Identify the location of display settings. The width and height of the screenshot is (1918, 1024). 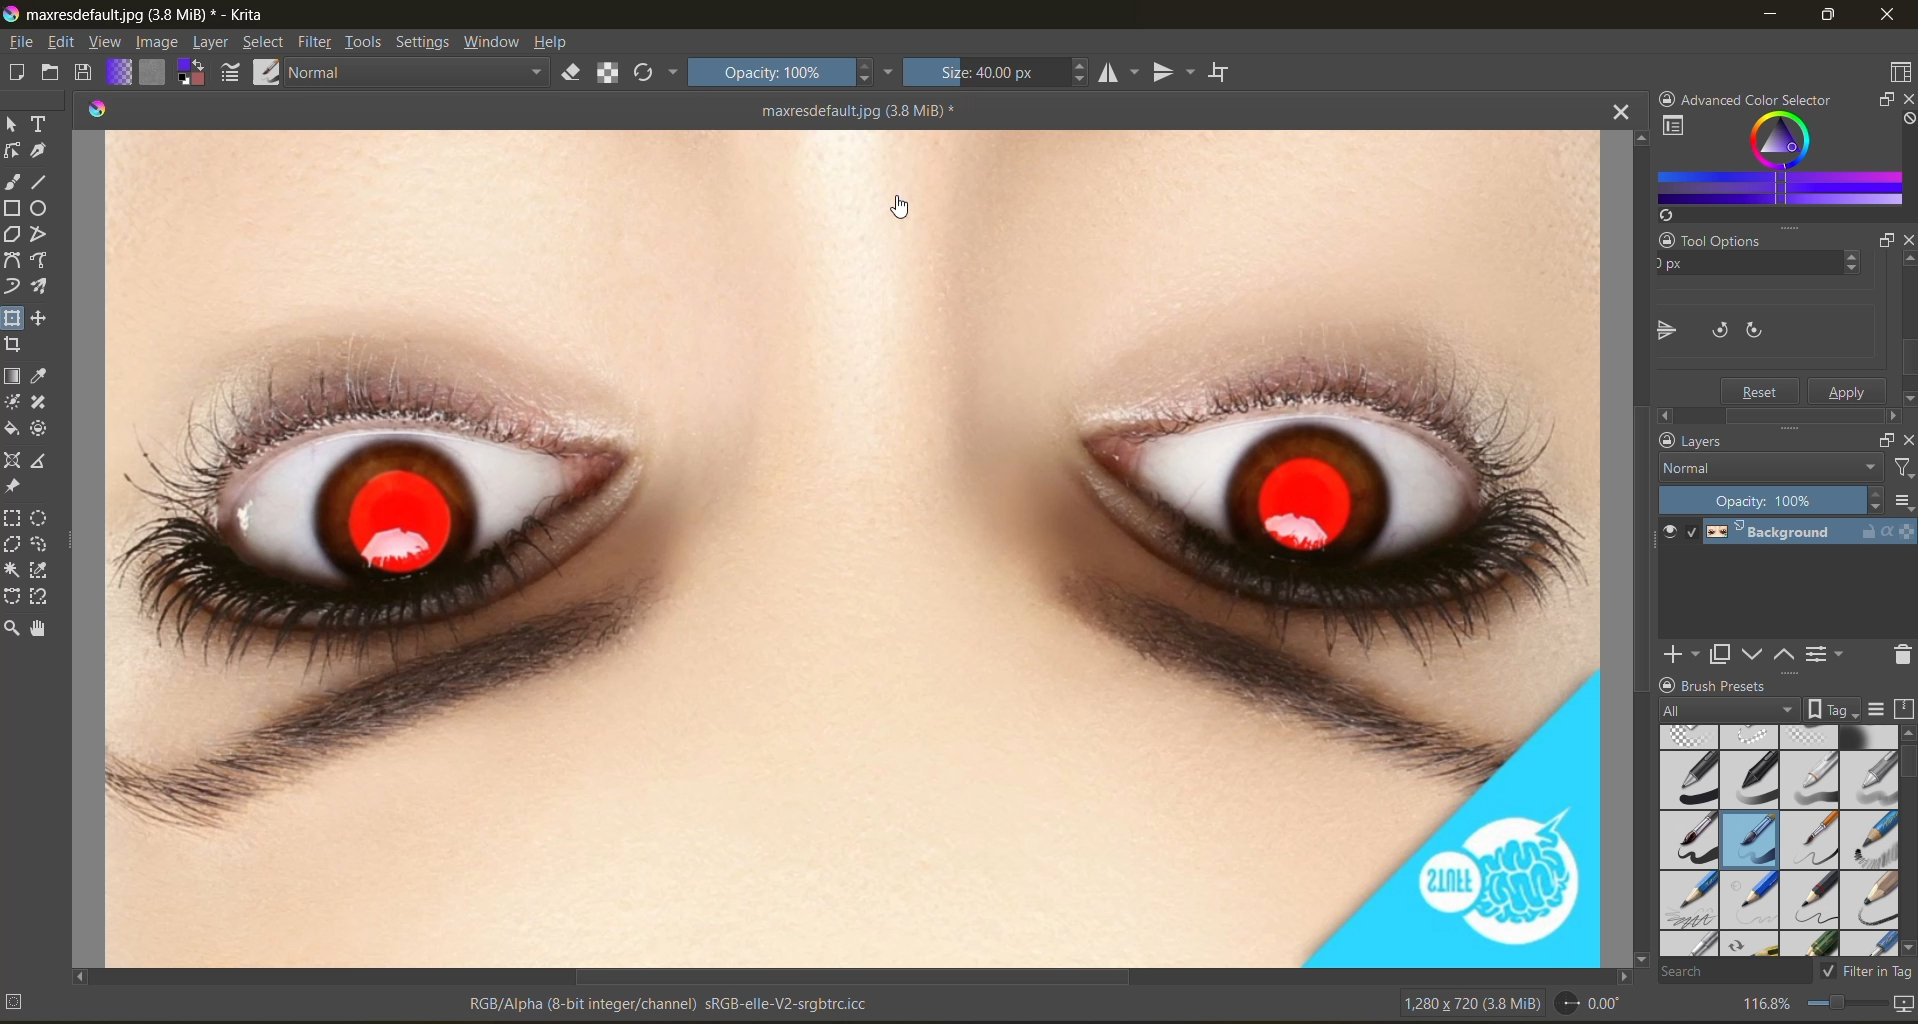
(1882, 708).